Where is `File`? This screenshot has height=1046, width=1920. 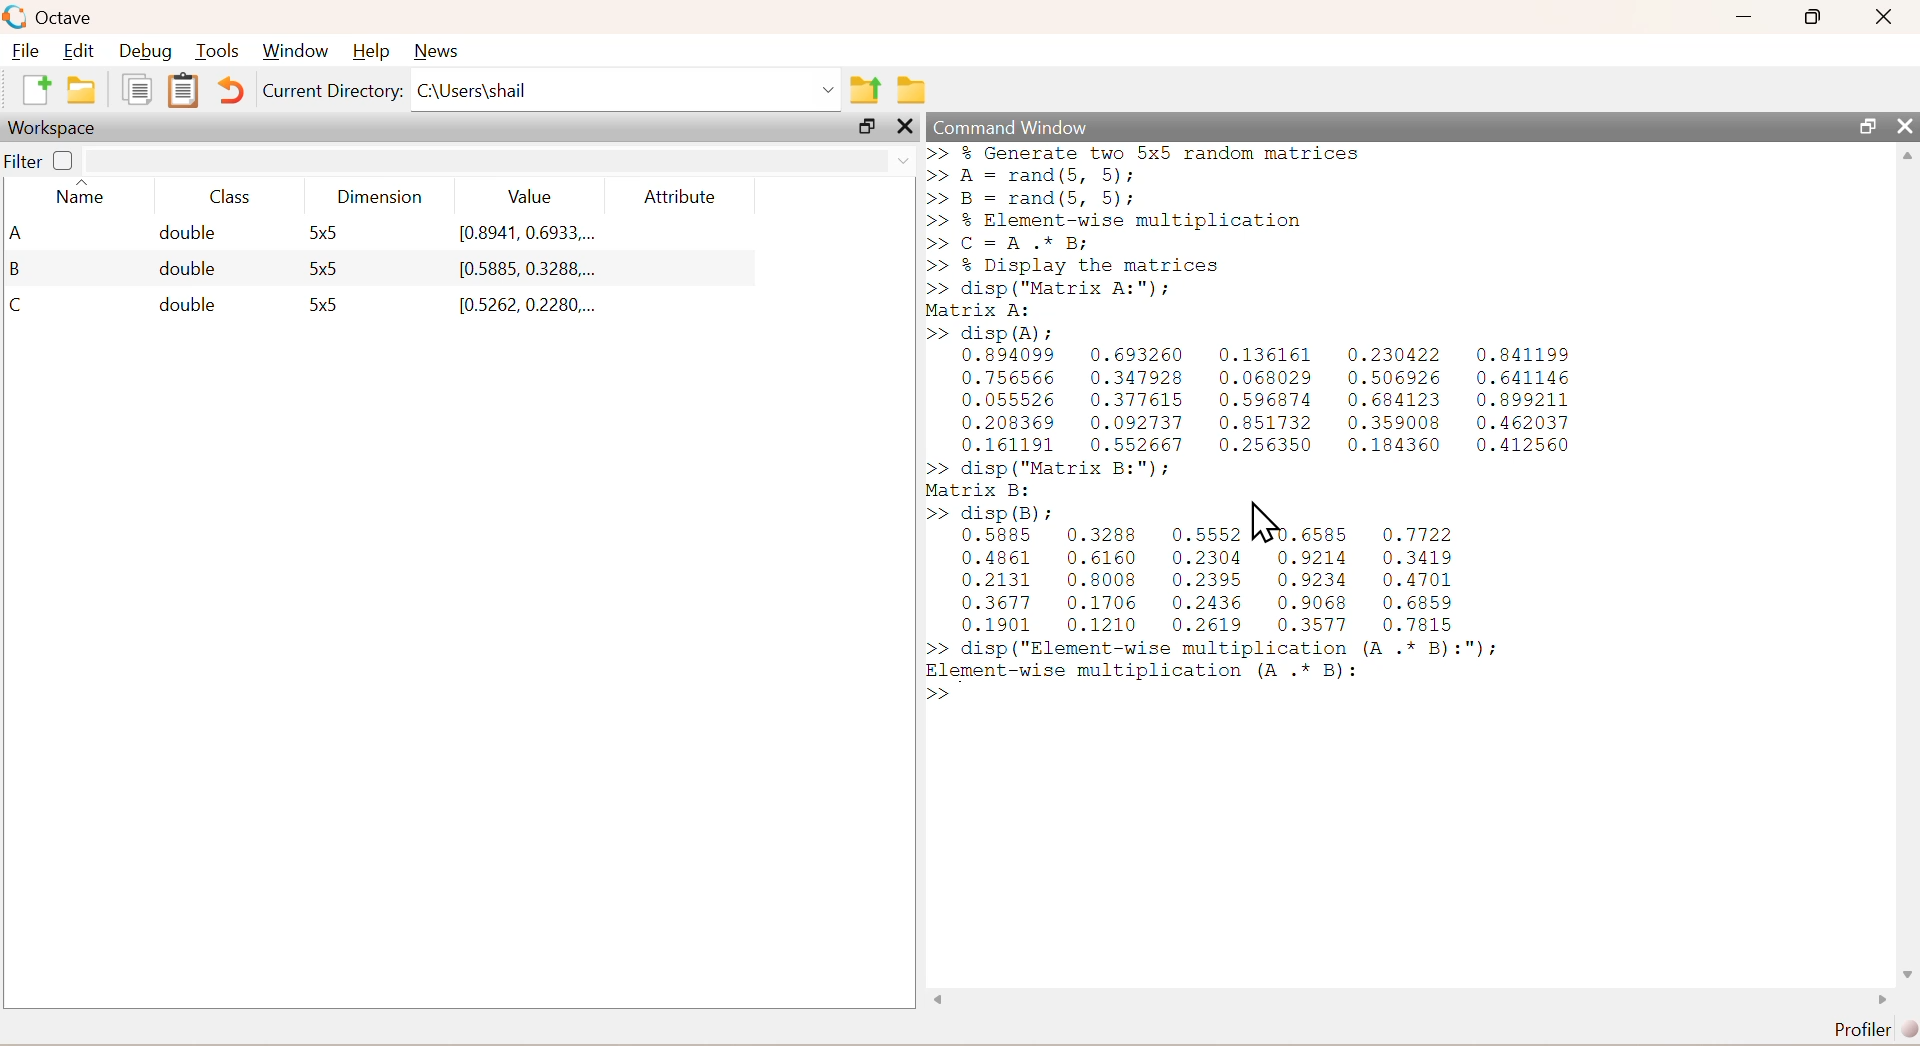
File is located at coordinates (28, 49).